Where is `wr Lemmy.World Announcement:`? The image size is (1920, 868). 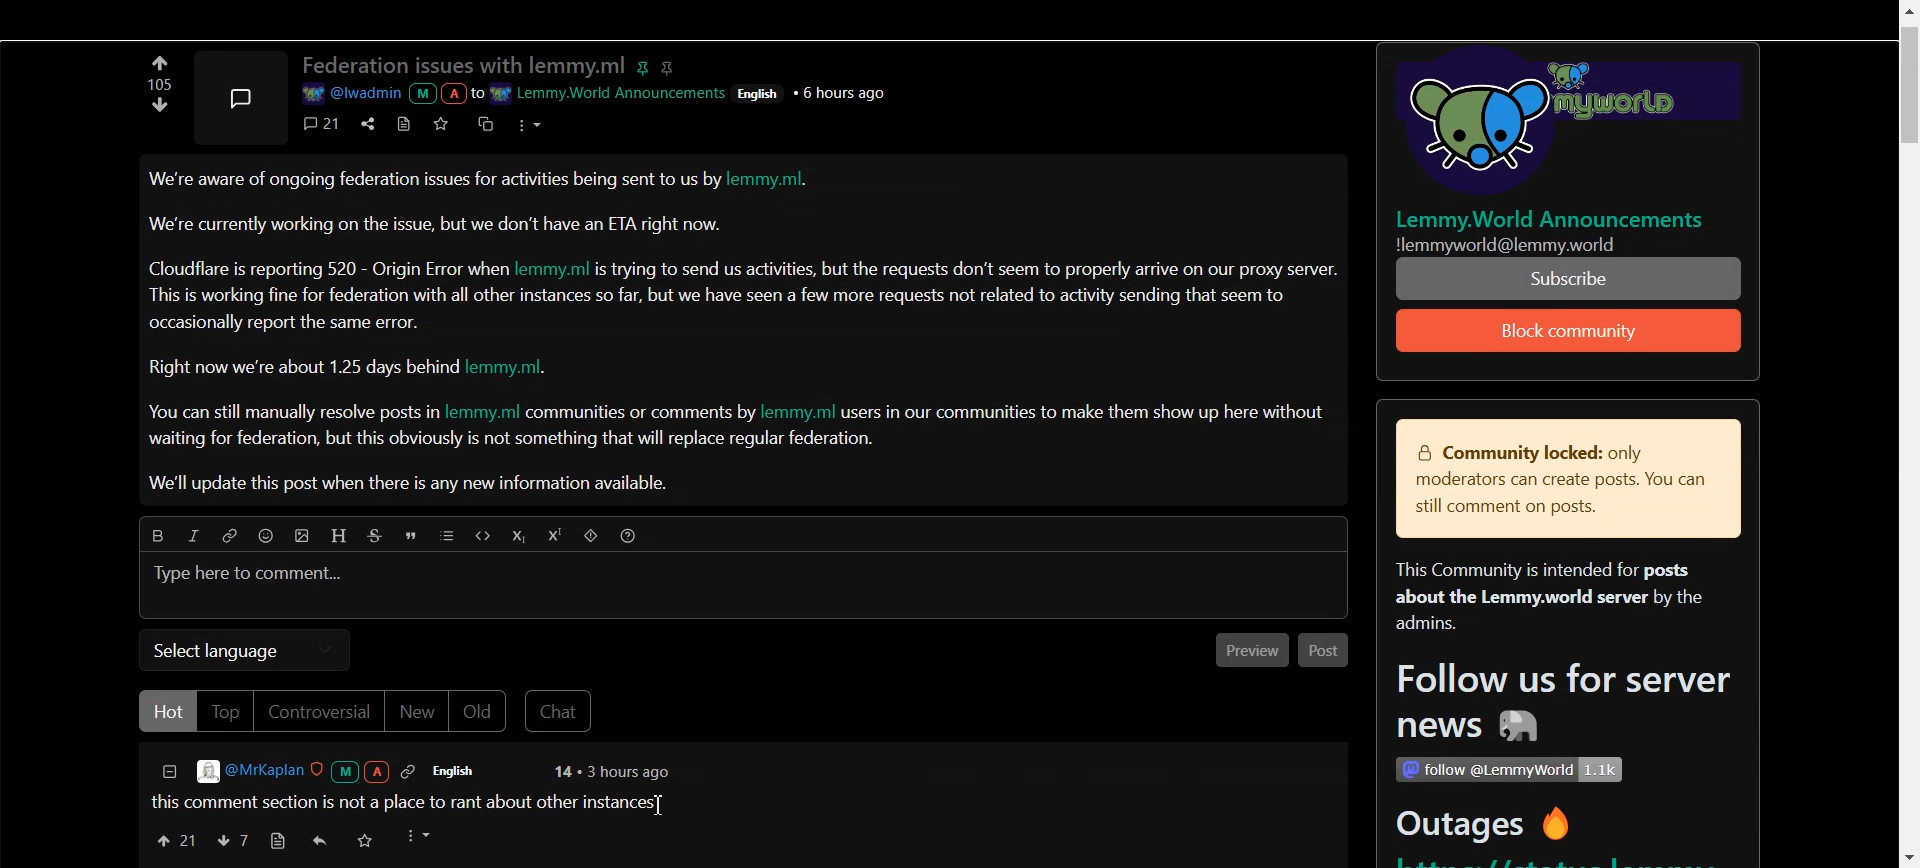
wr Lemmy.World Announcement: is located at coordinates (611, 90).